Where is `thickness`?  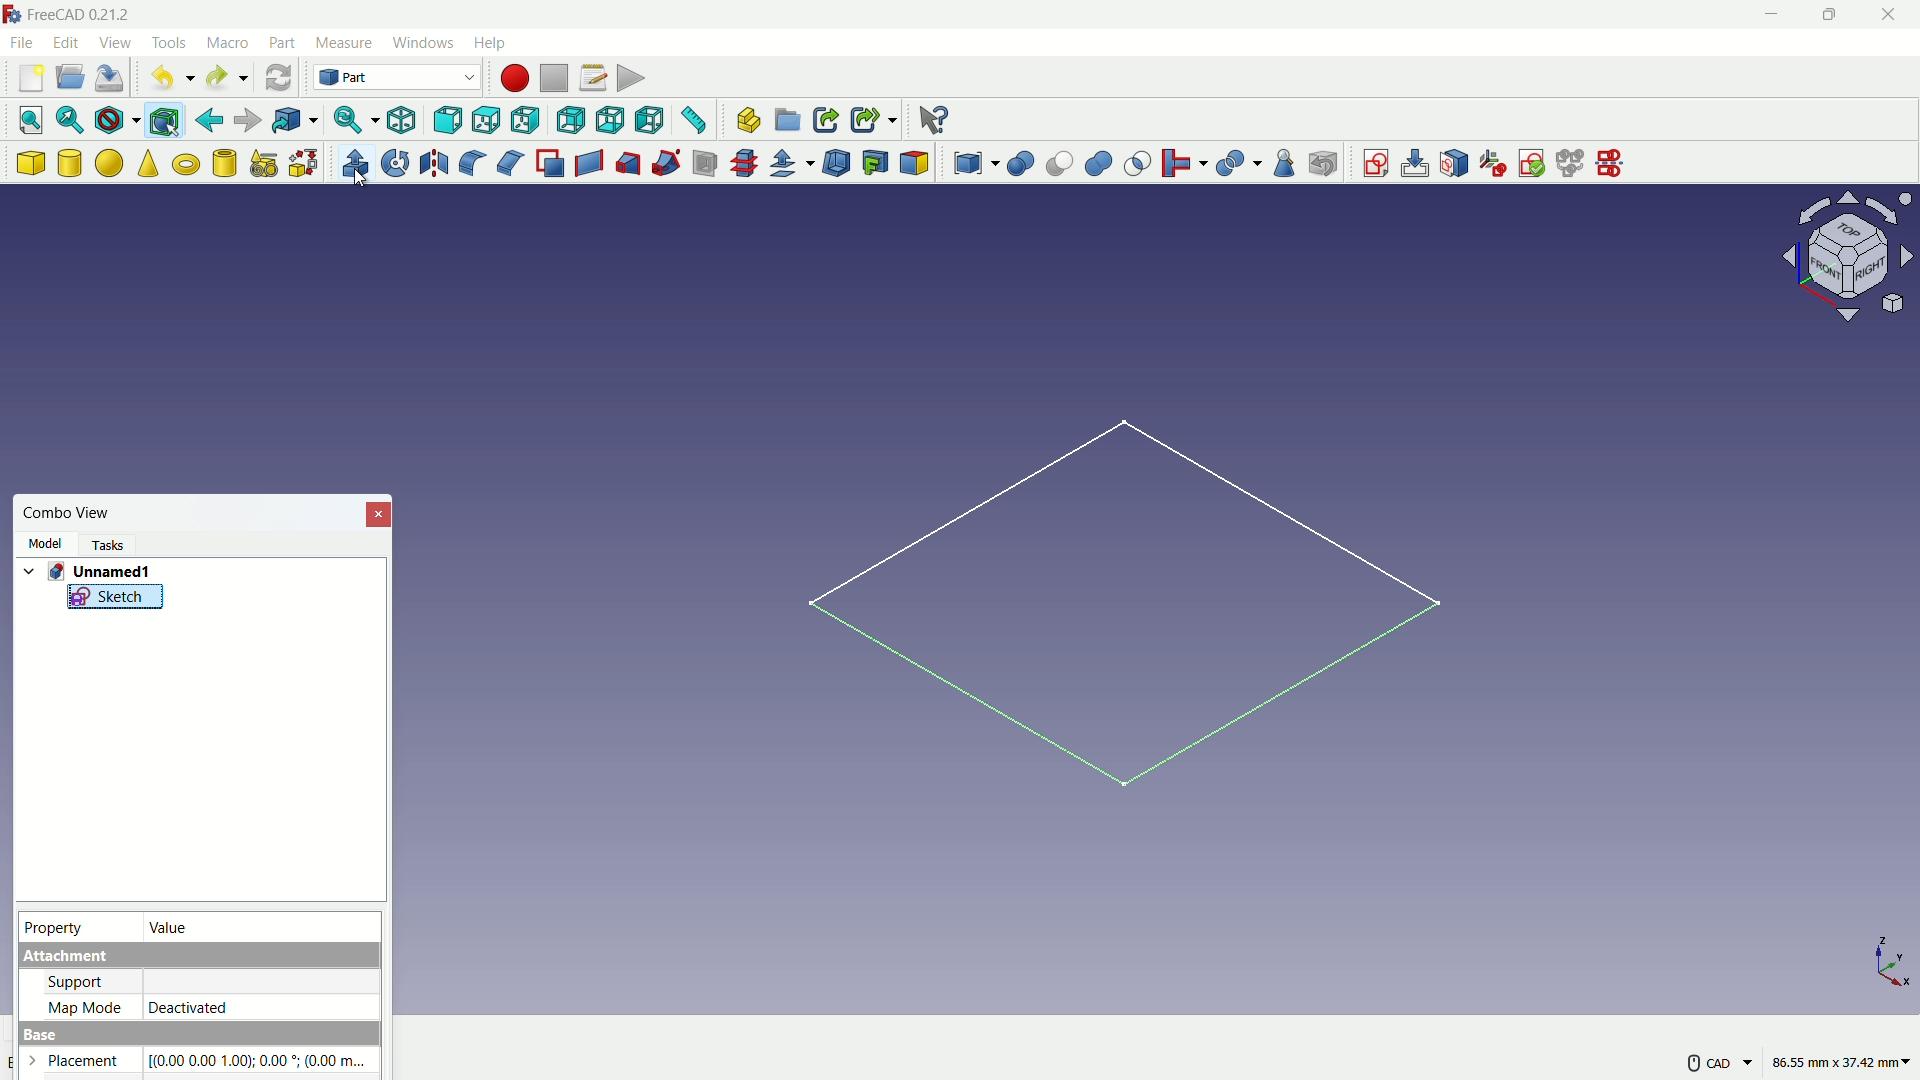 thickness is located at coordinates (839, 164).